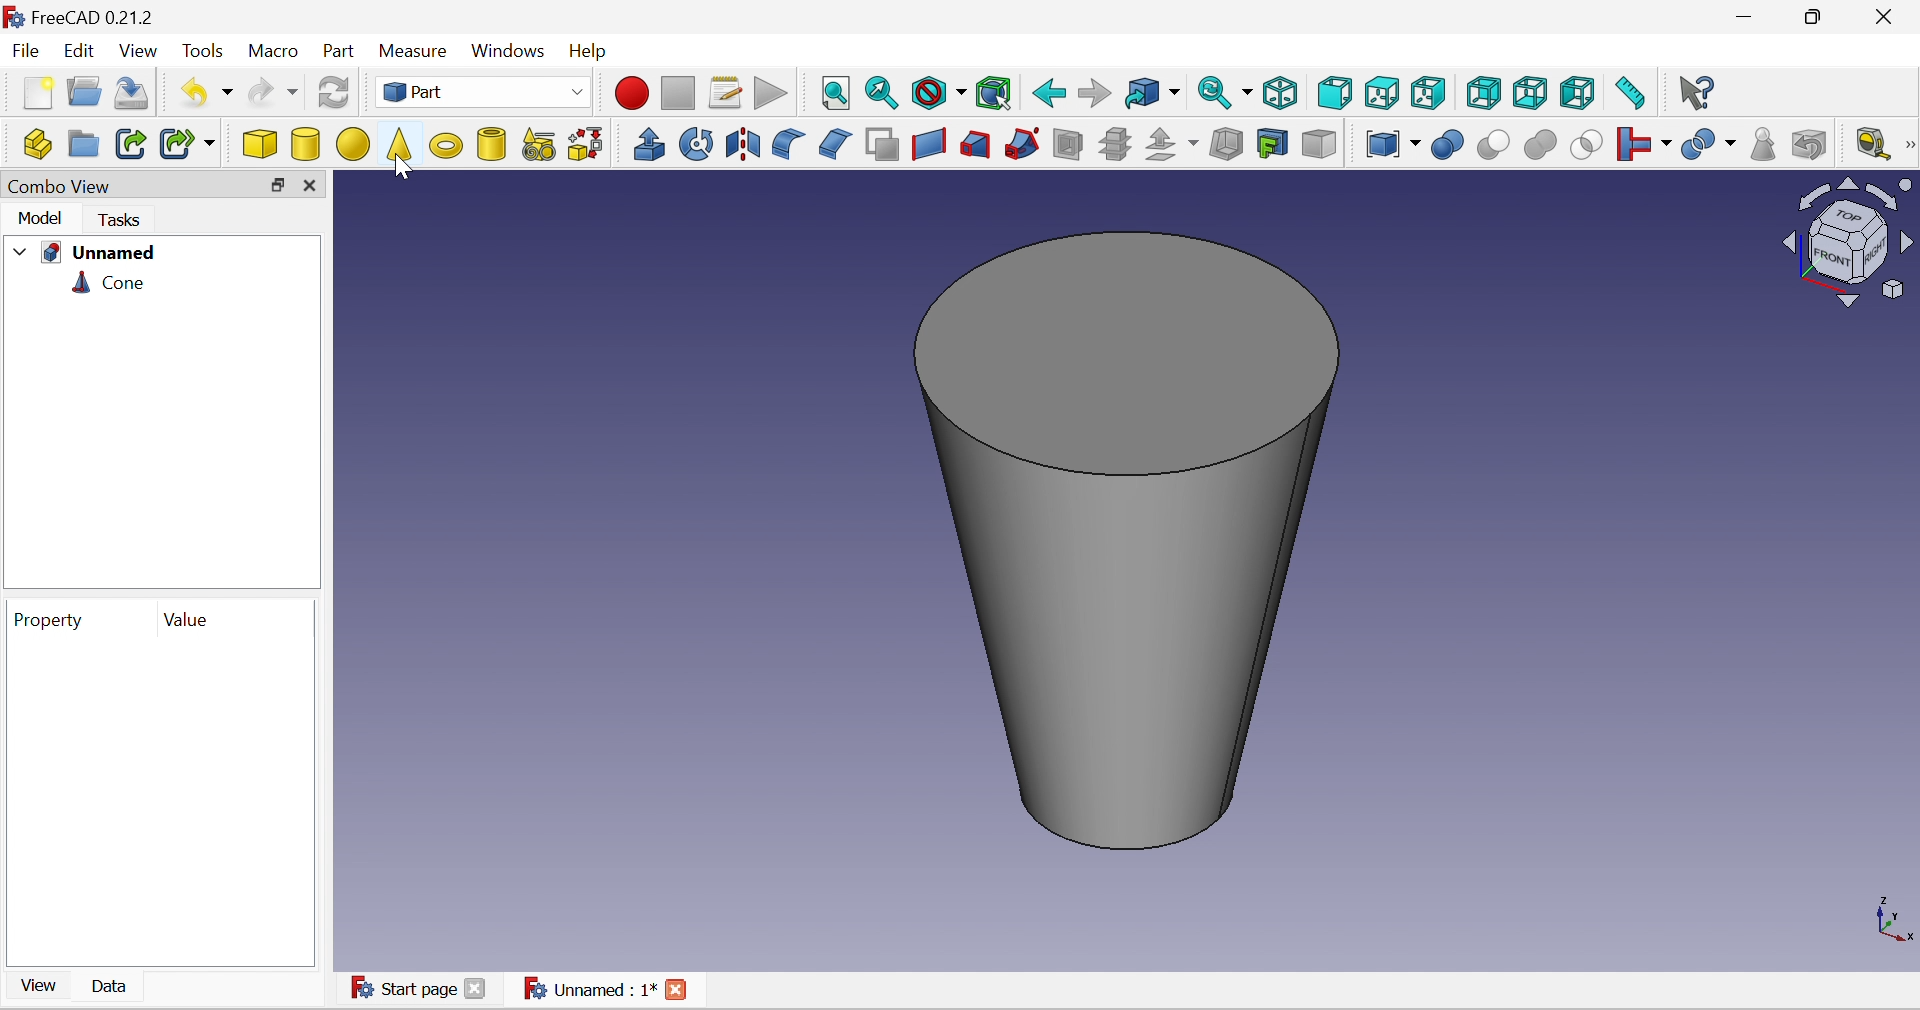 The height and width of the screenshot is (1010, 1920). What do you see at coordinates (1750, 17) in the screenshot?
I see `Minimize` at bounding box center [1750, 17].